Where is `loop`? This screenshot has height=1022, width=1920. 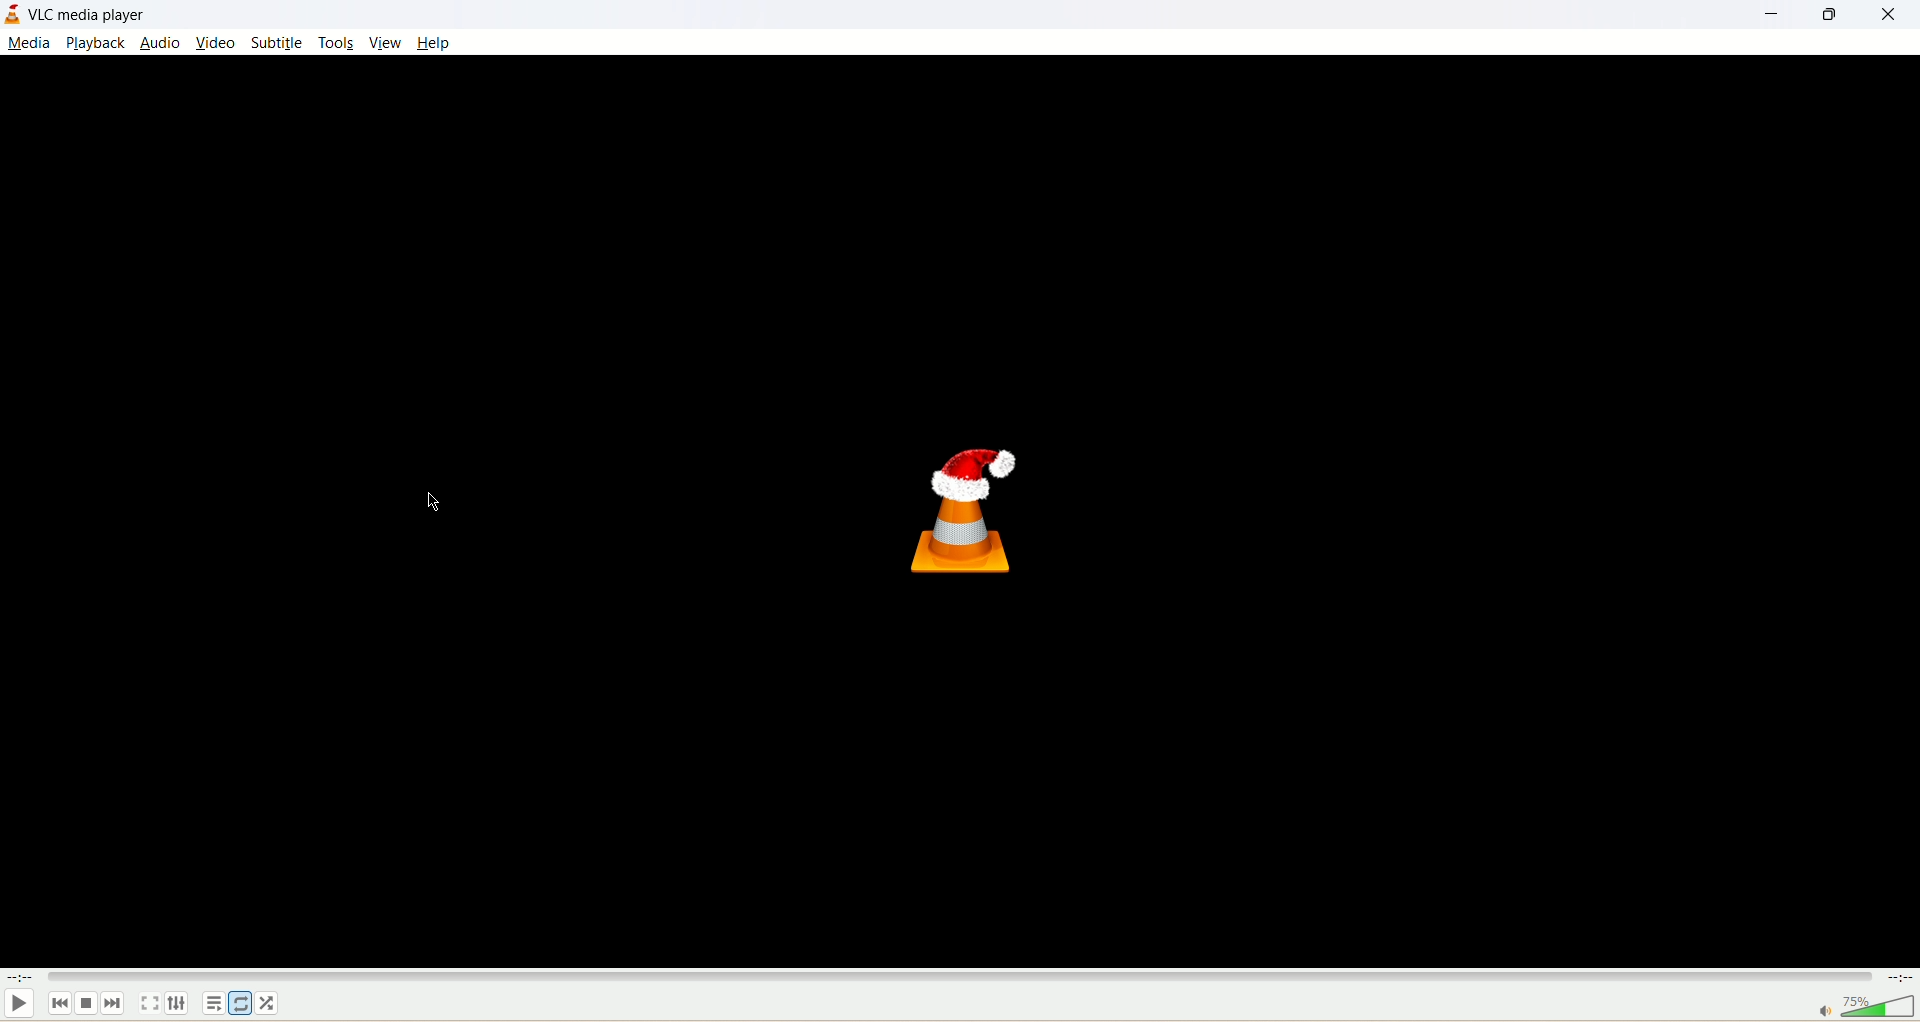
loop is located at coordinates (239, 1002).